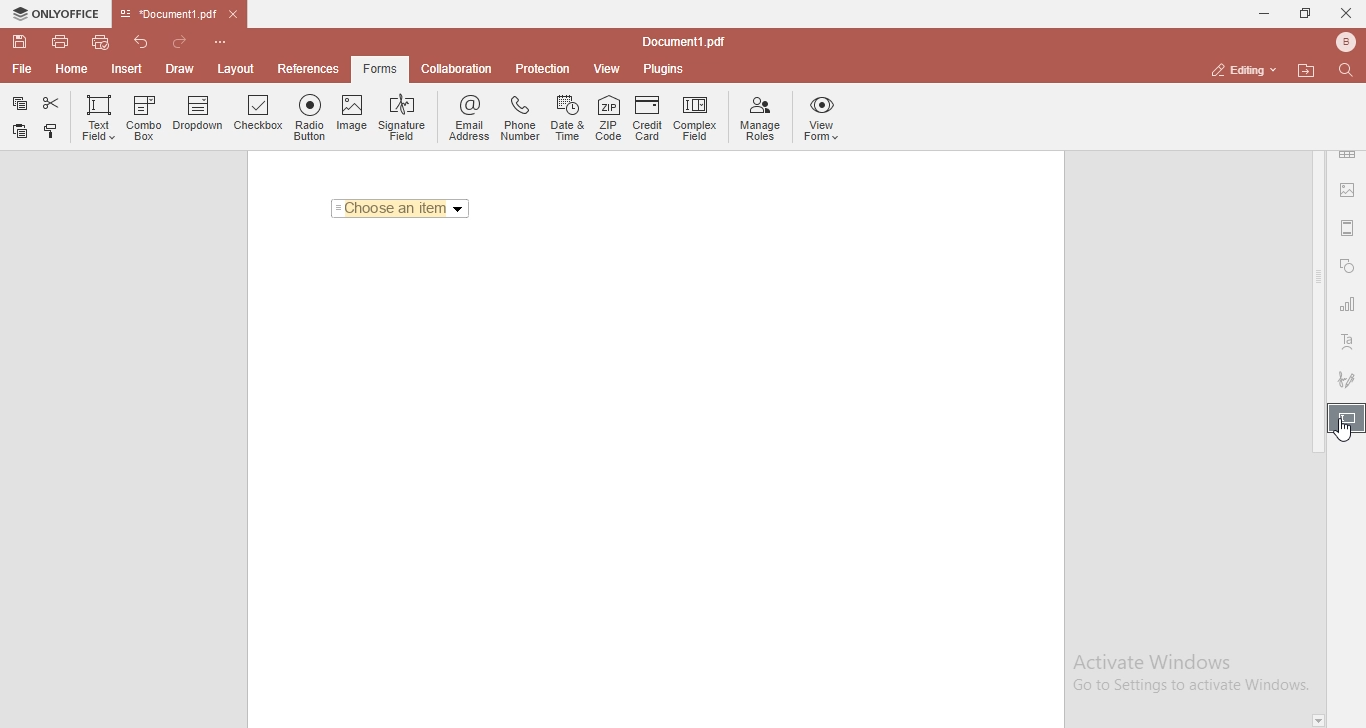 The height and width of the screenshot is (728, 1366). I want to click on signature field, so click(404, 117).